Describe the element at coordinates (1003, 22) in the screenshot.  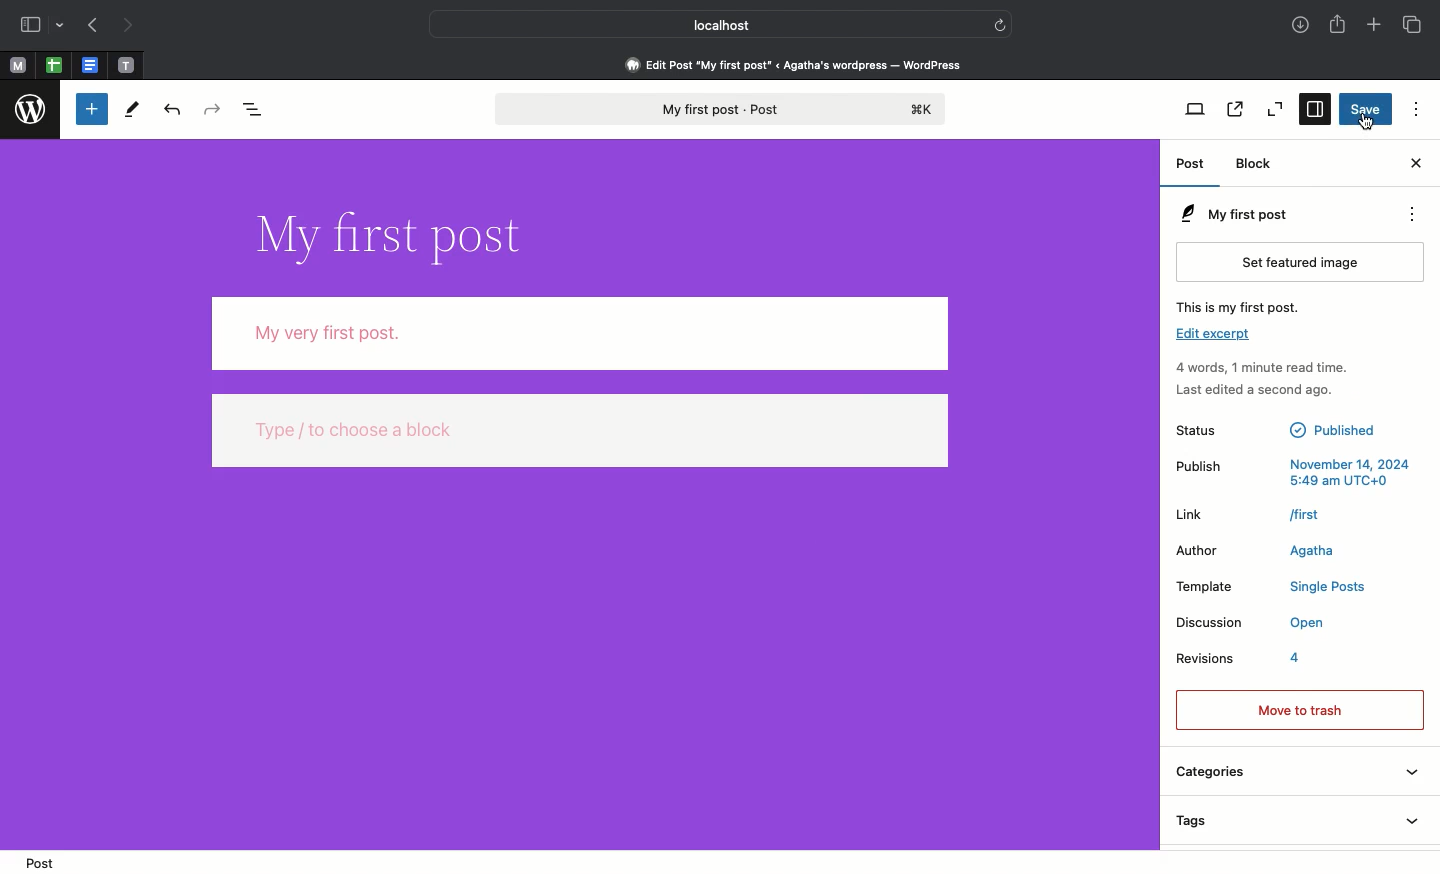
I see `refresh` at that location.